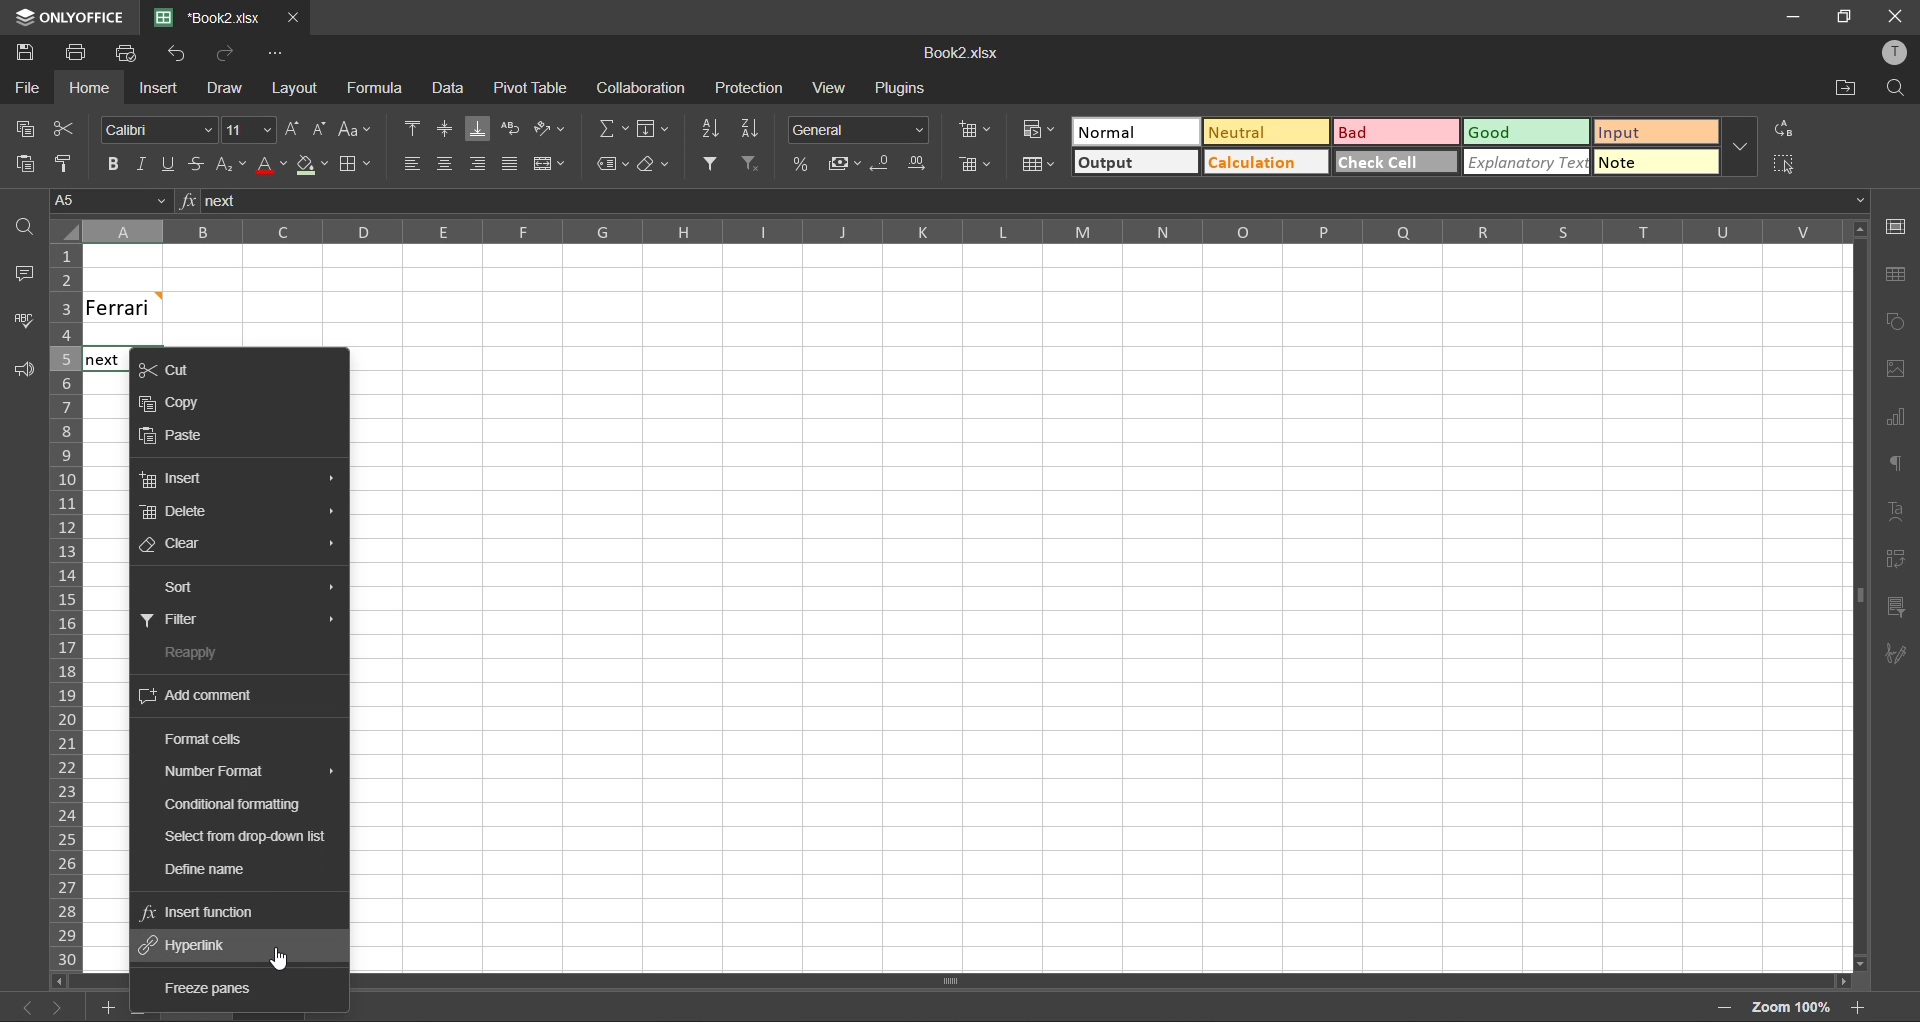  What do you see at coordinates (199, 699) in the screenshot?
I see `add comment` at bounding box center [199, 699].